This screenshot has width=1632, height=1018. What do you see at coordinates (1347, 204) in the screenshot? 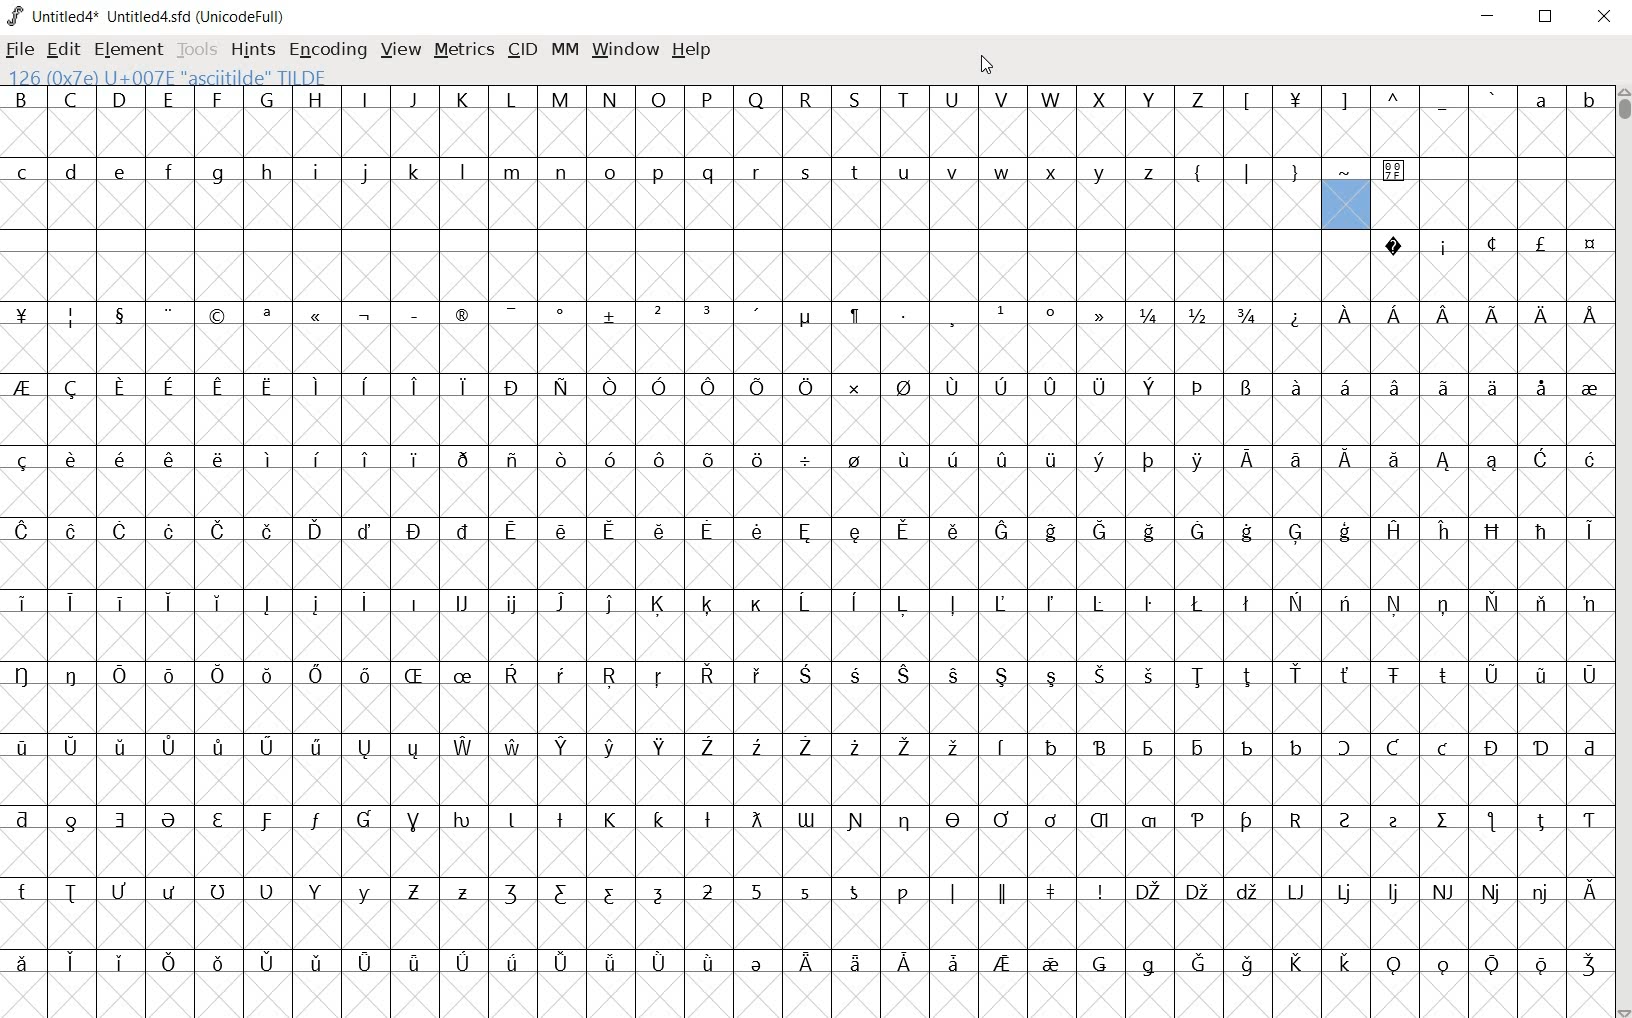
I see `126 (0X7e) U+007E "asciitilde" TILDE` at bounding box center [1347, 204].